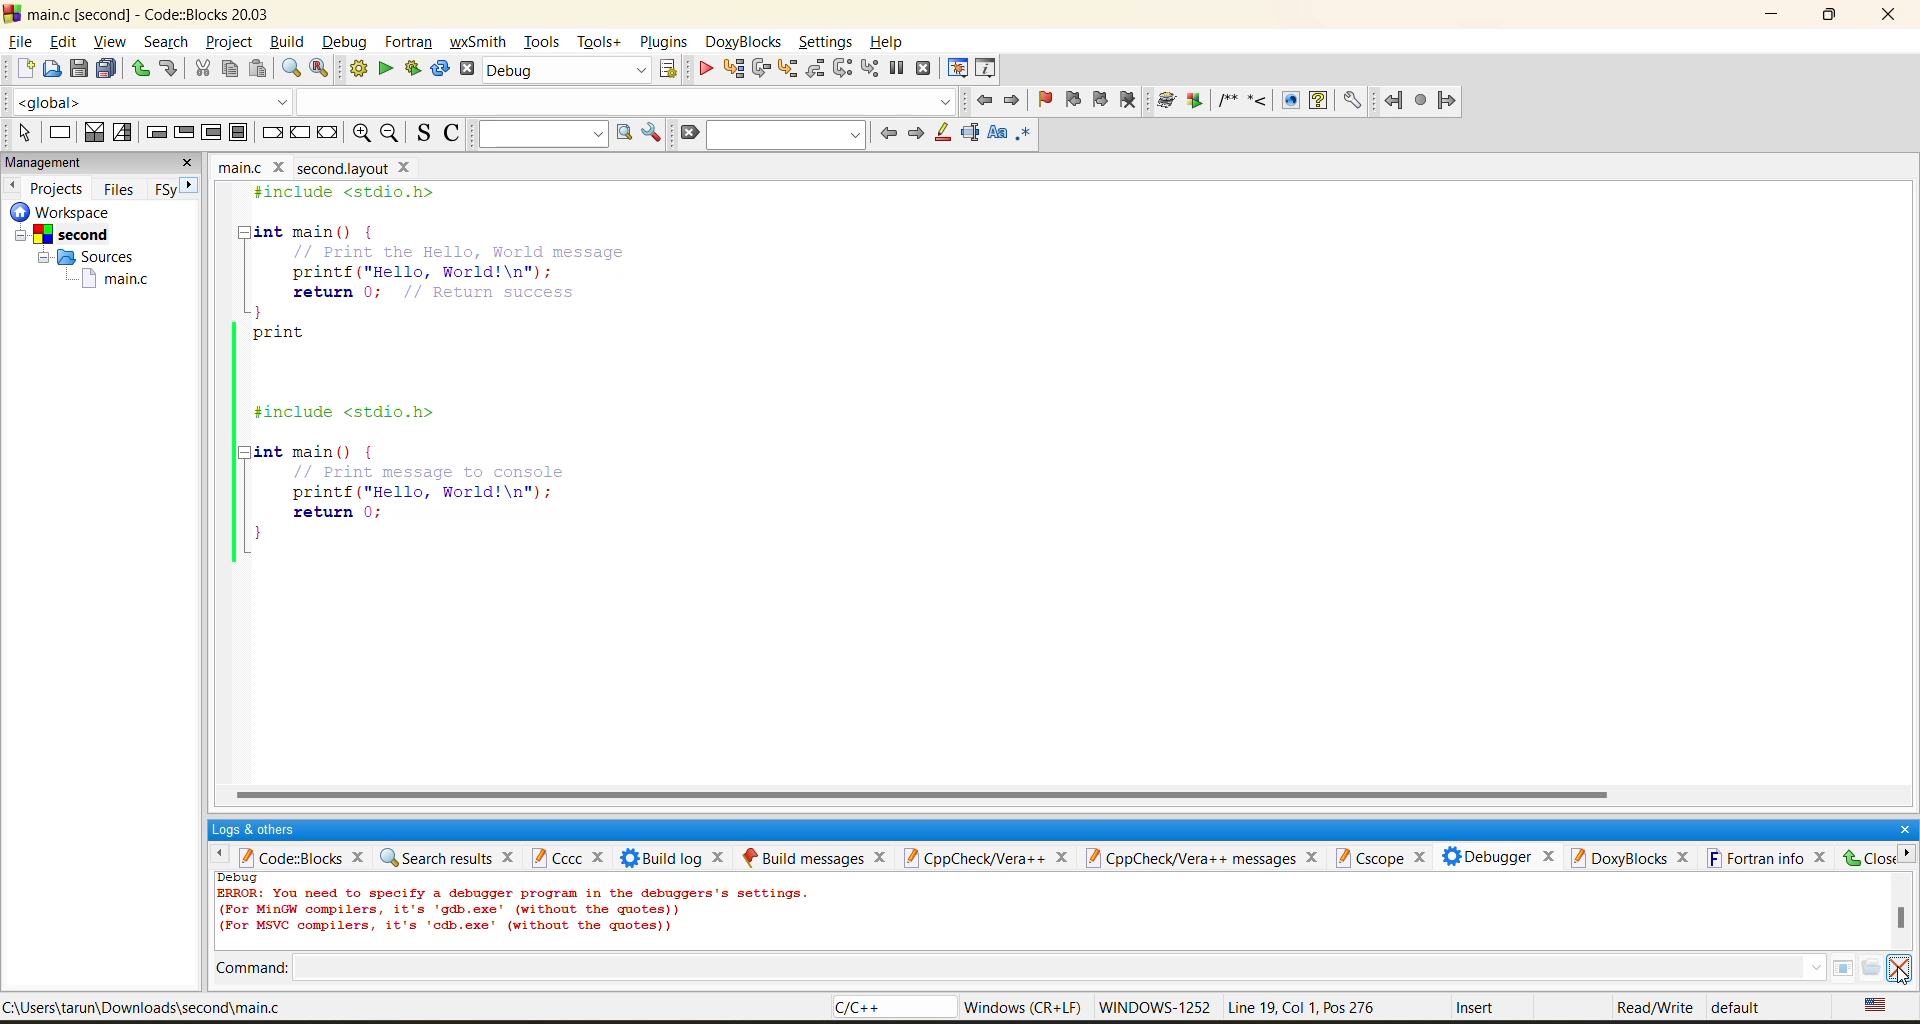  Describe the element at coordinates (291, 42) in the screenshot. I see `build` at that location.